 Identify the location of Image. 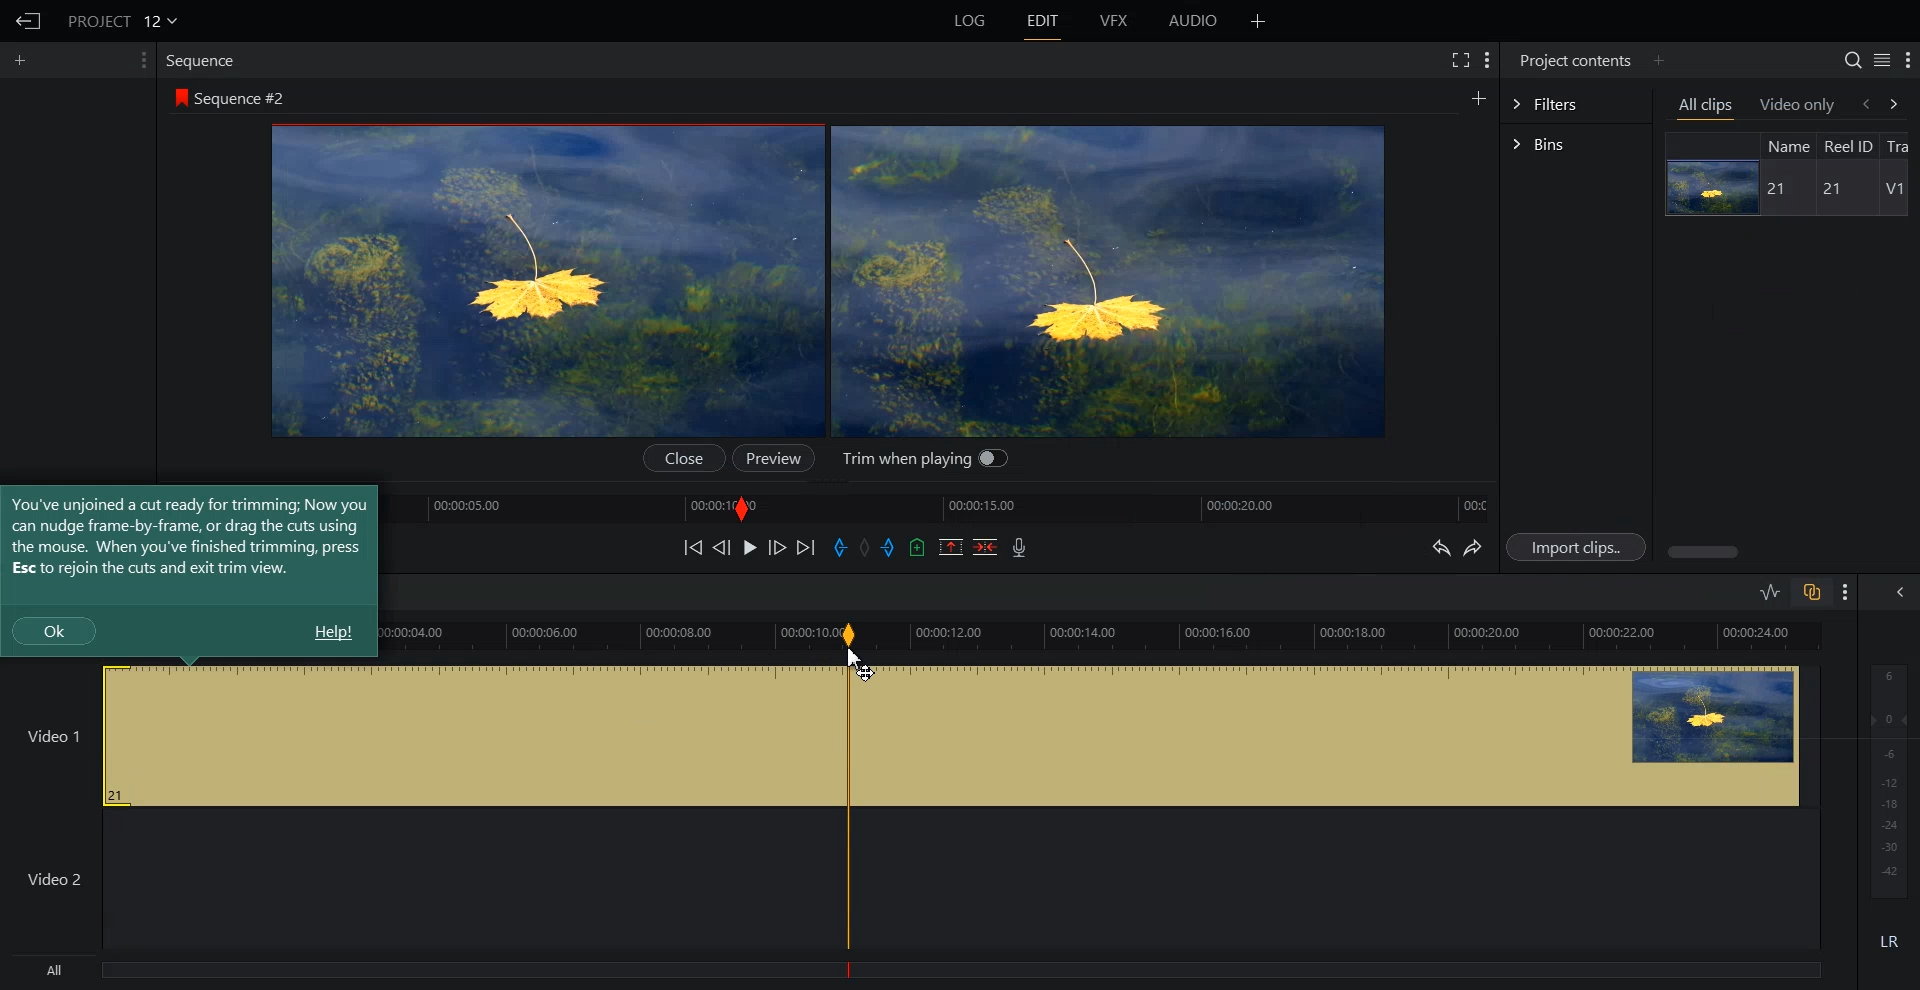
(1709, 187).